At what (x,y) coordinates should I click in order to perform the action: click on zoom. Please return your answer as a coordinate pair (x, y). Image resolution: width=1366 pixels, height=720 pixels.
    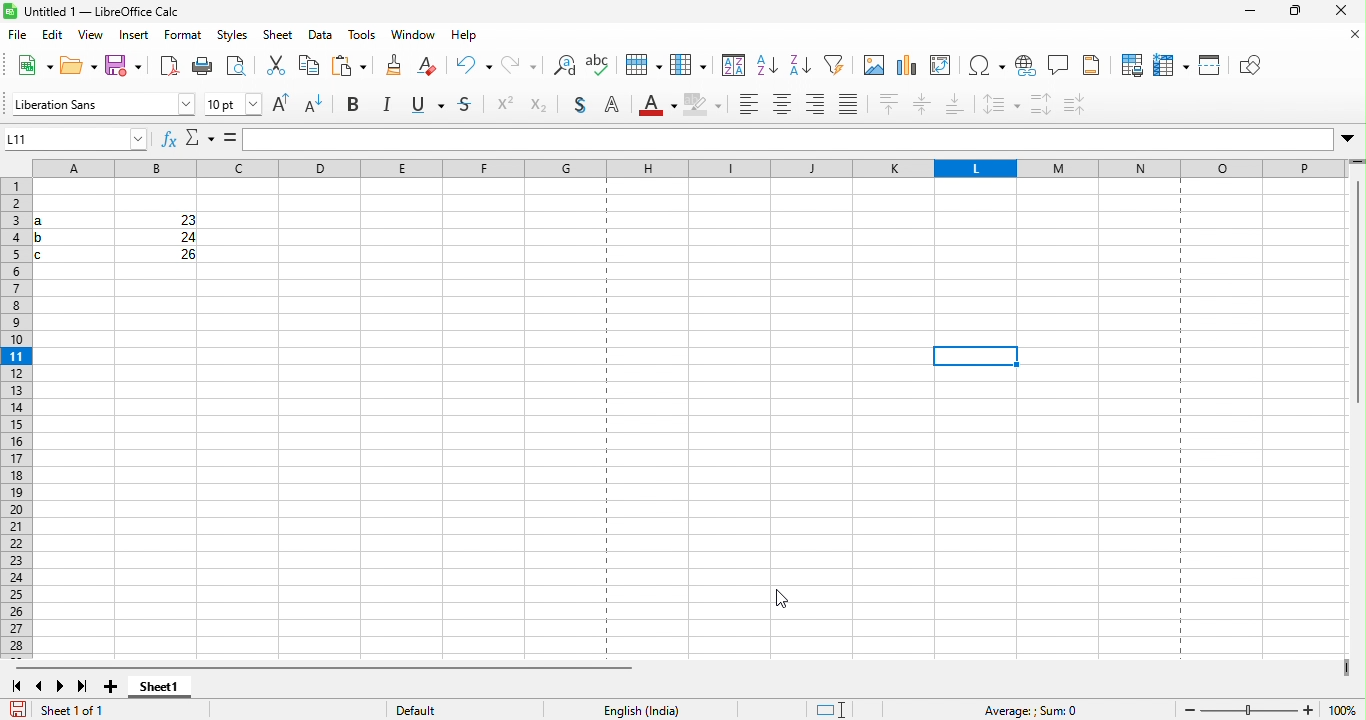
    Looking at the image, I should click on (1252, 707).